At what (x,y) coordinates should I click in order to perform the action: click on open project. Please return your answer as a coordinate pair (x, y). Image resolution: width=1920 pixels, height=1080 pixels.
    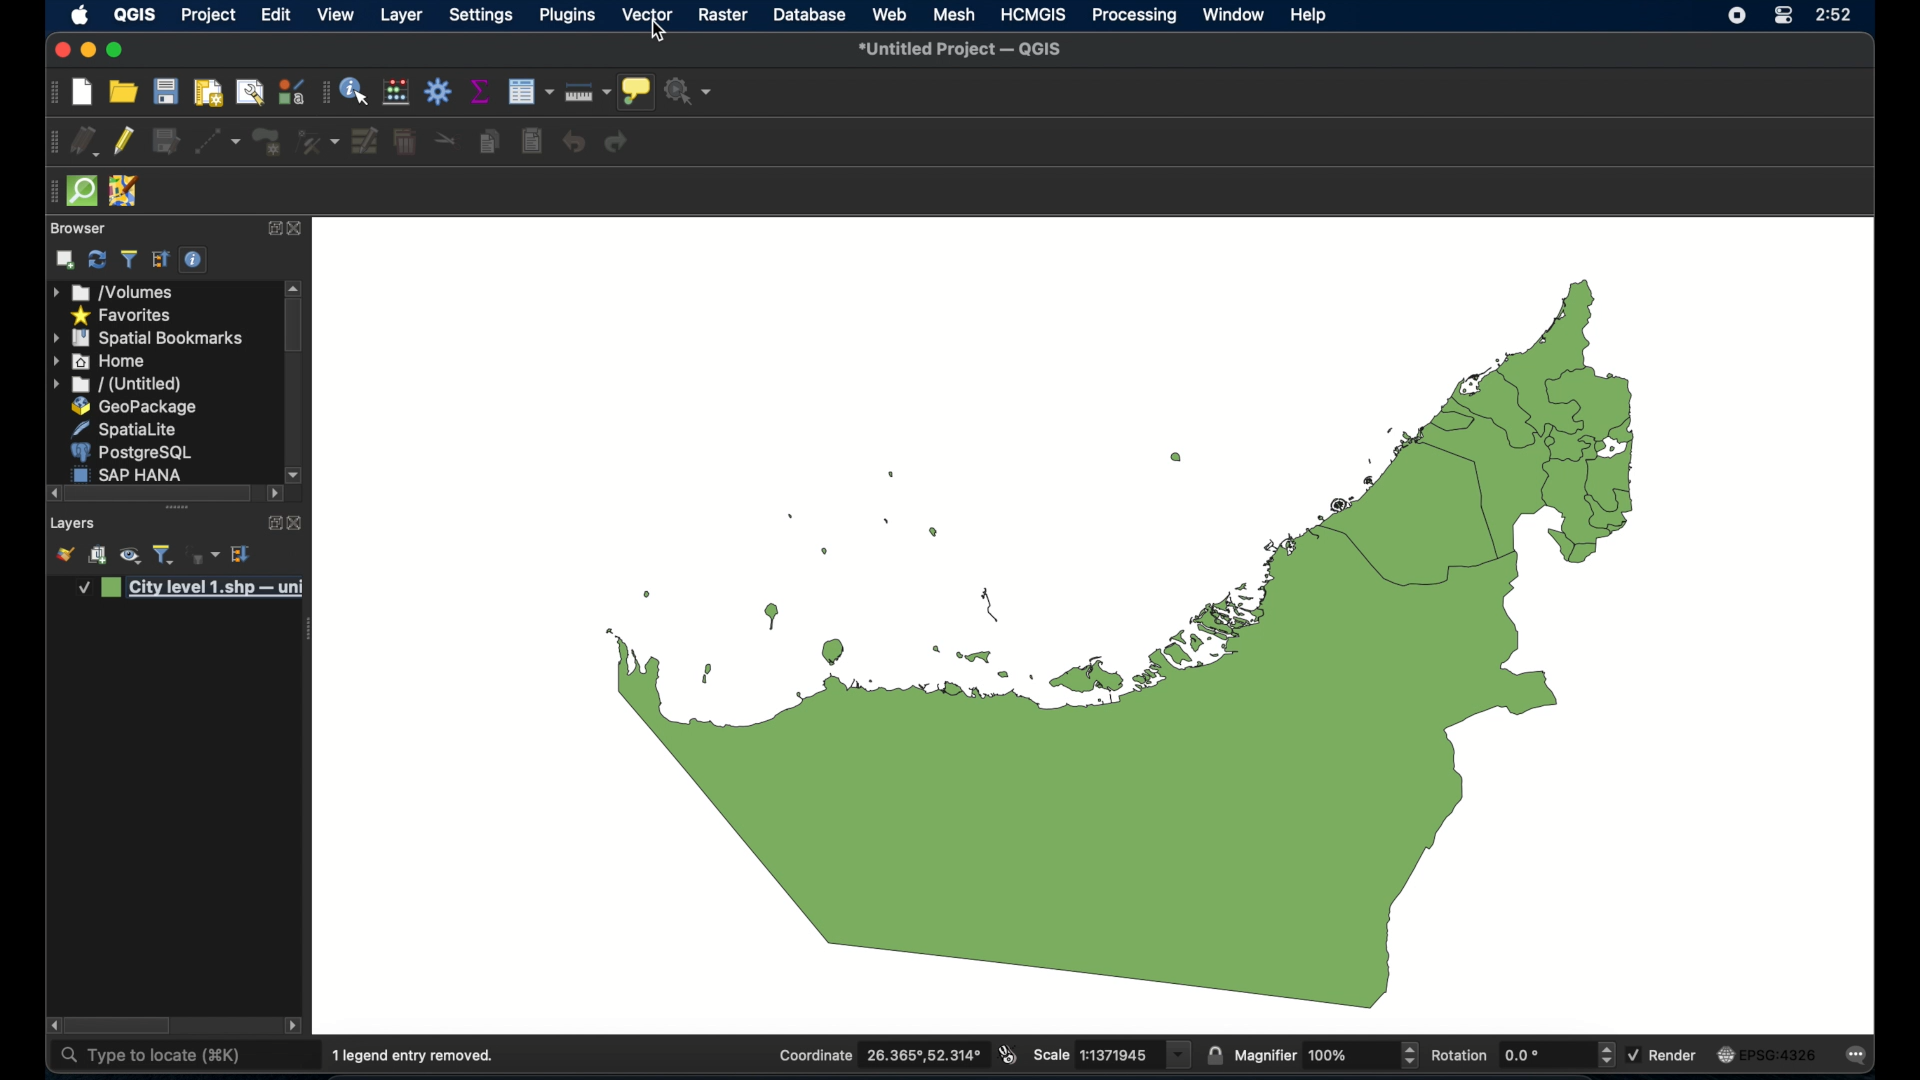
    Looking at the image, I should click on (123, 91).